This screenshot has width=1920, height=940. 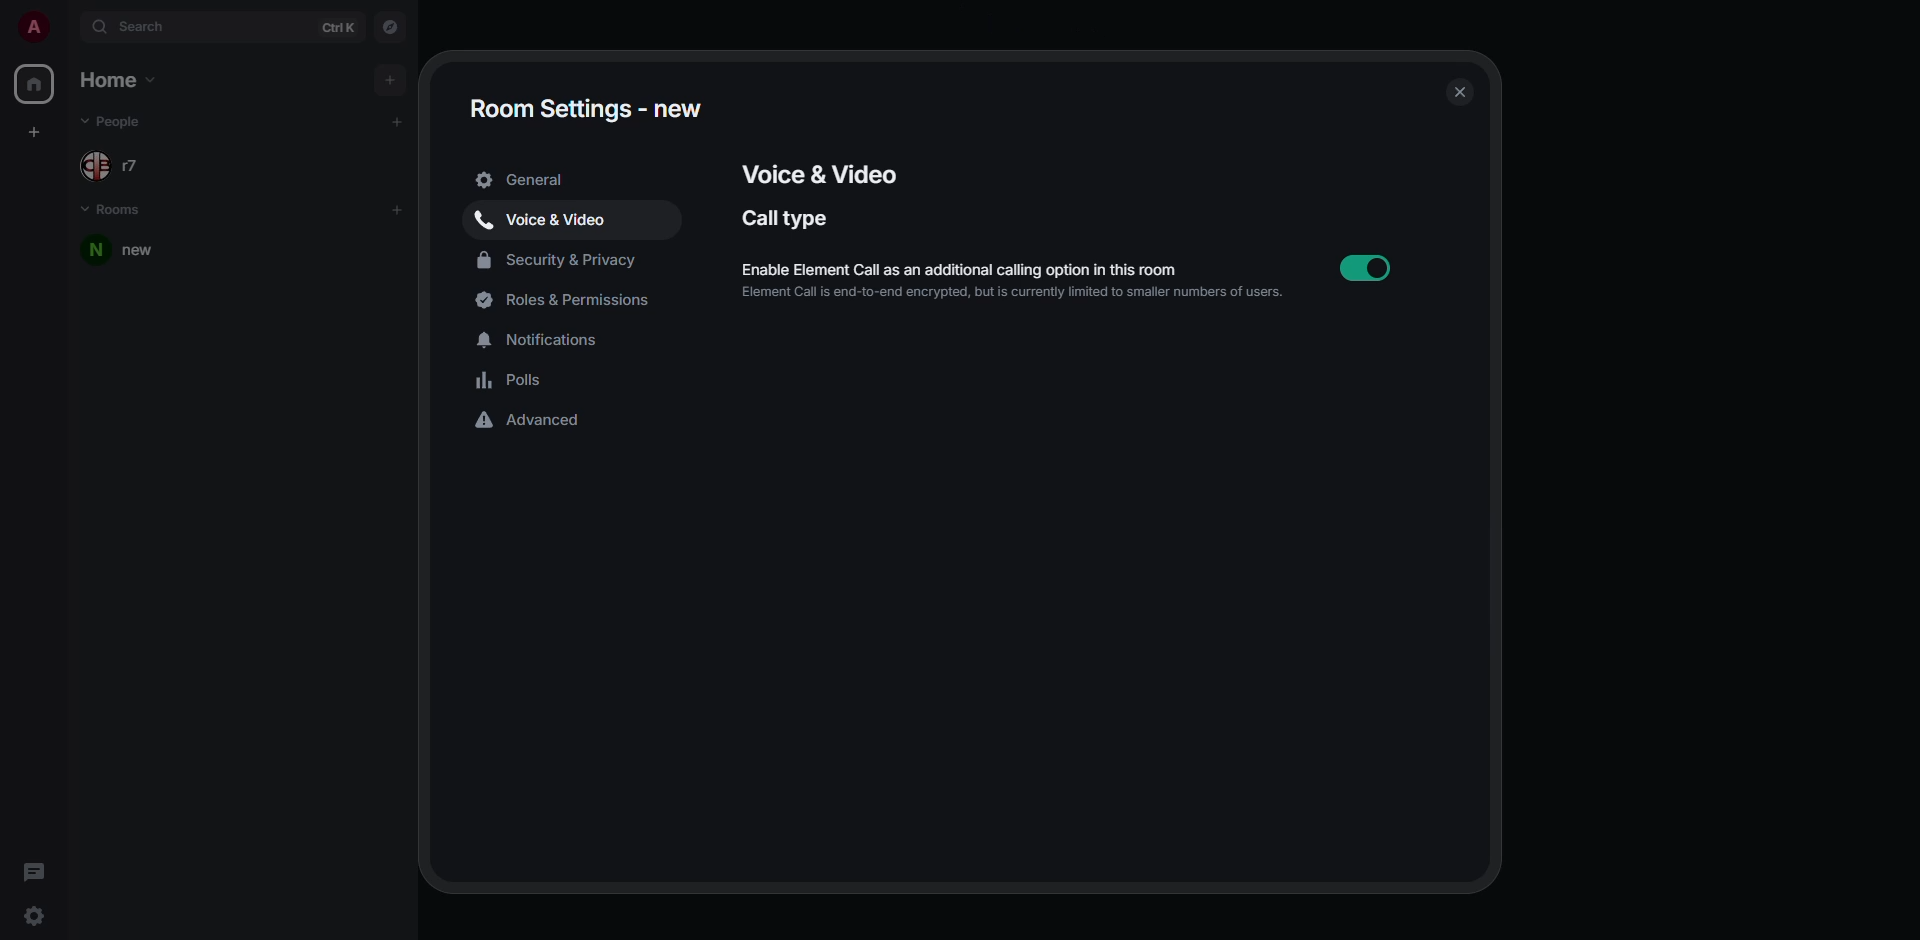 I want to click on home, so click(x=34, y=84).